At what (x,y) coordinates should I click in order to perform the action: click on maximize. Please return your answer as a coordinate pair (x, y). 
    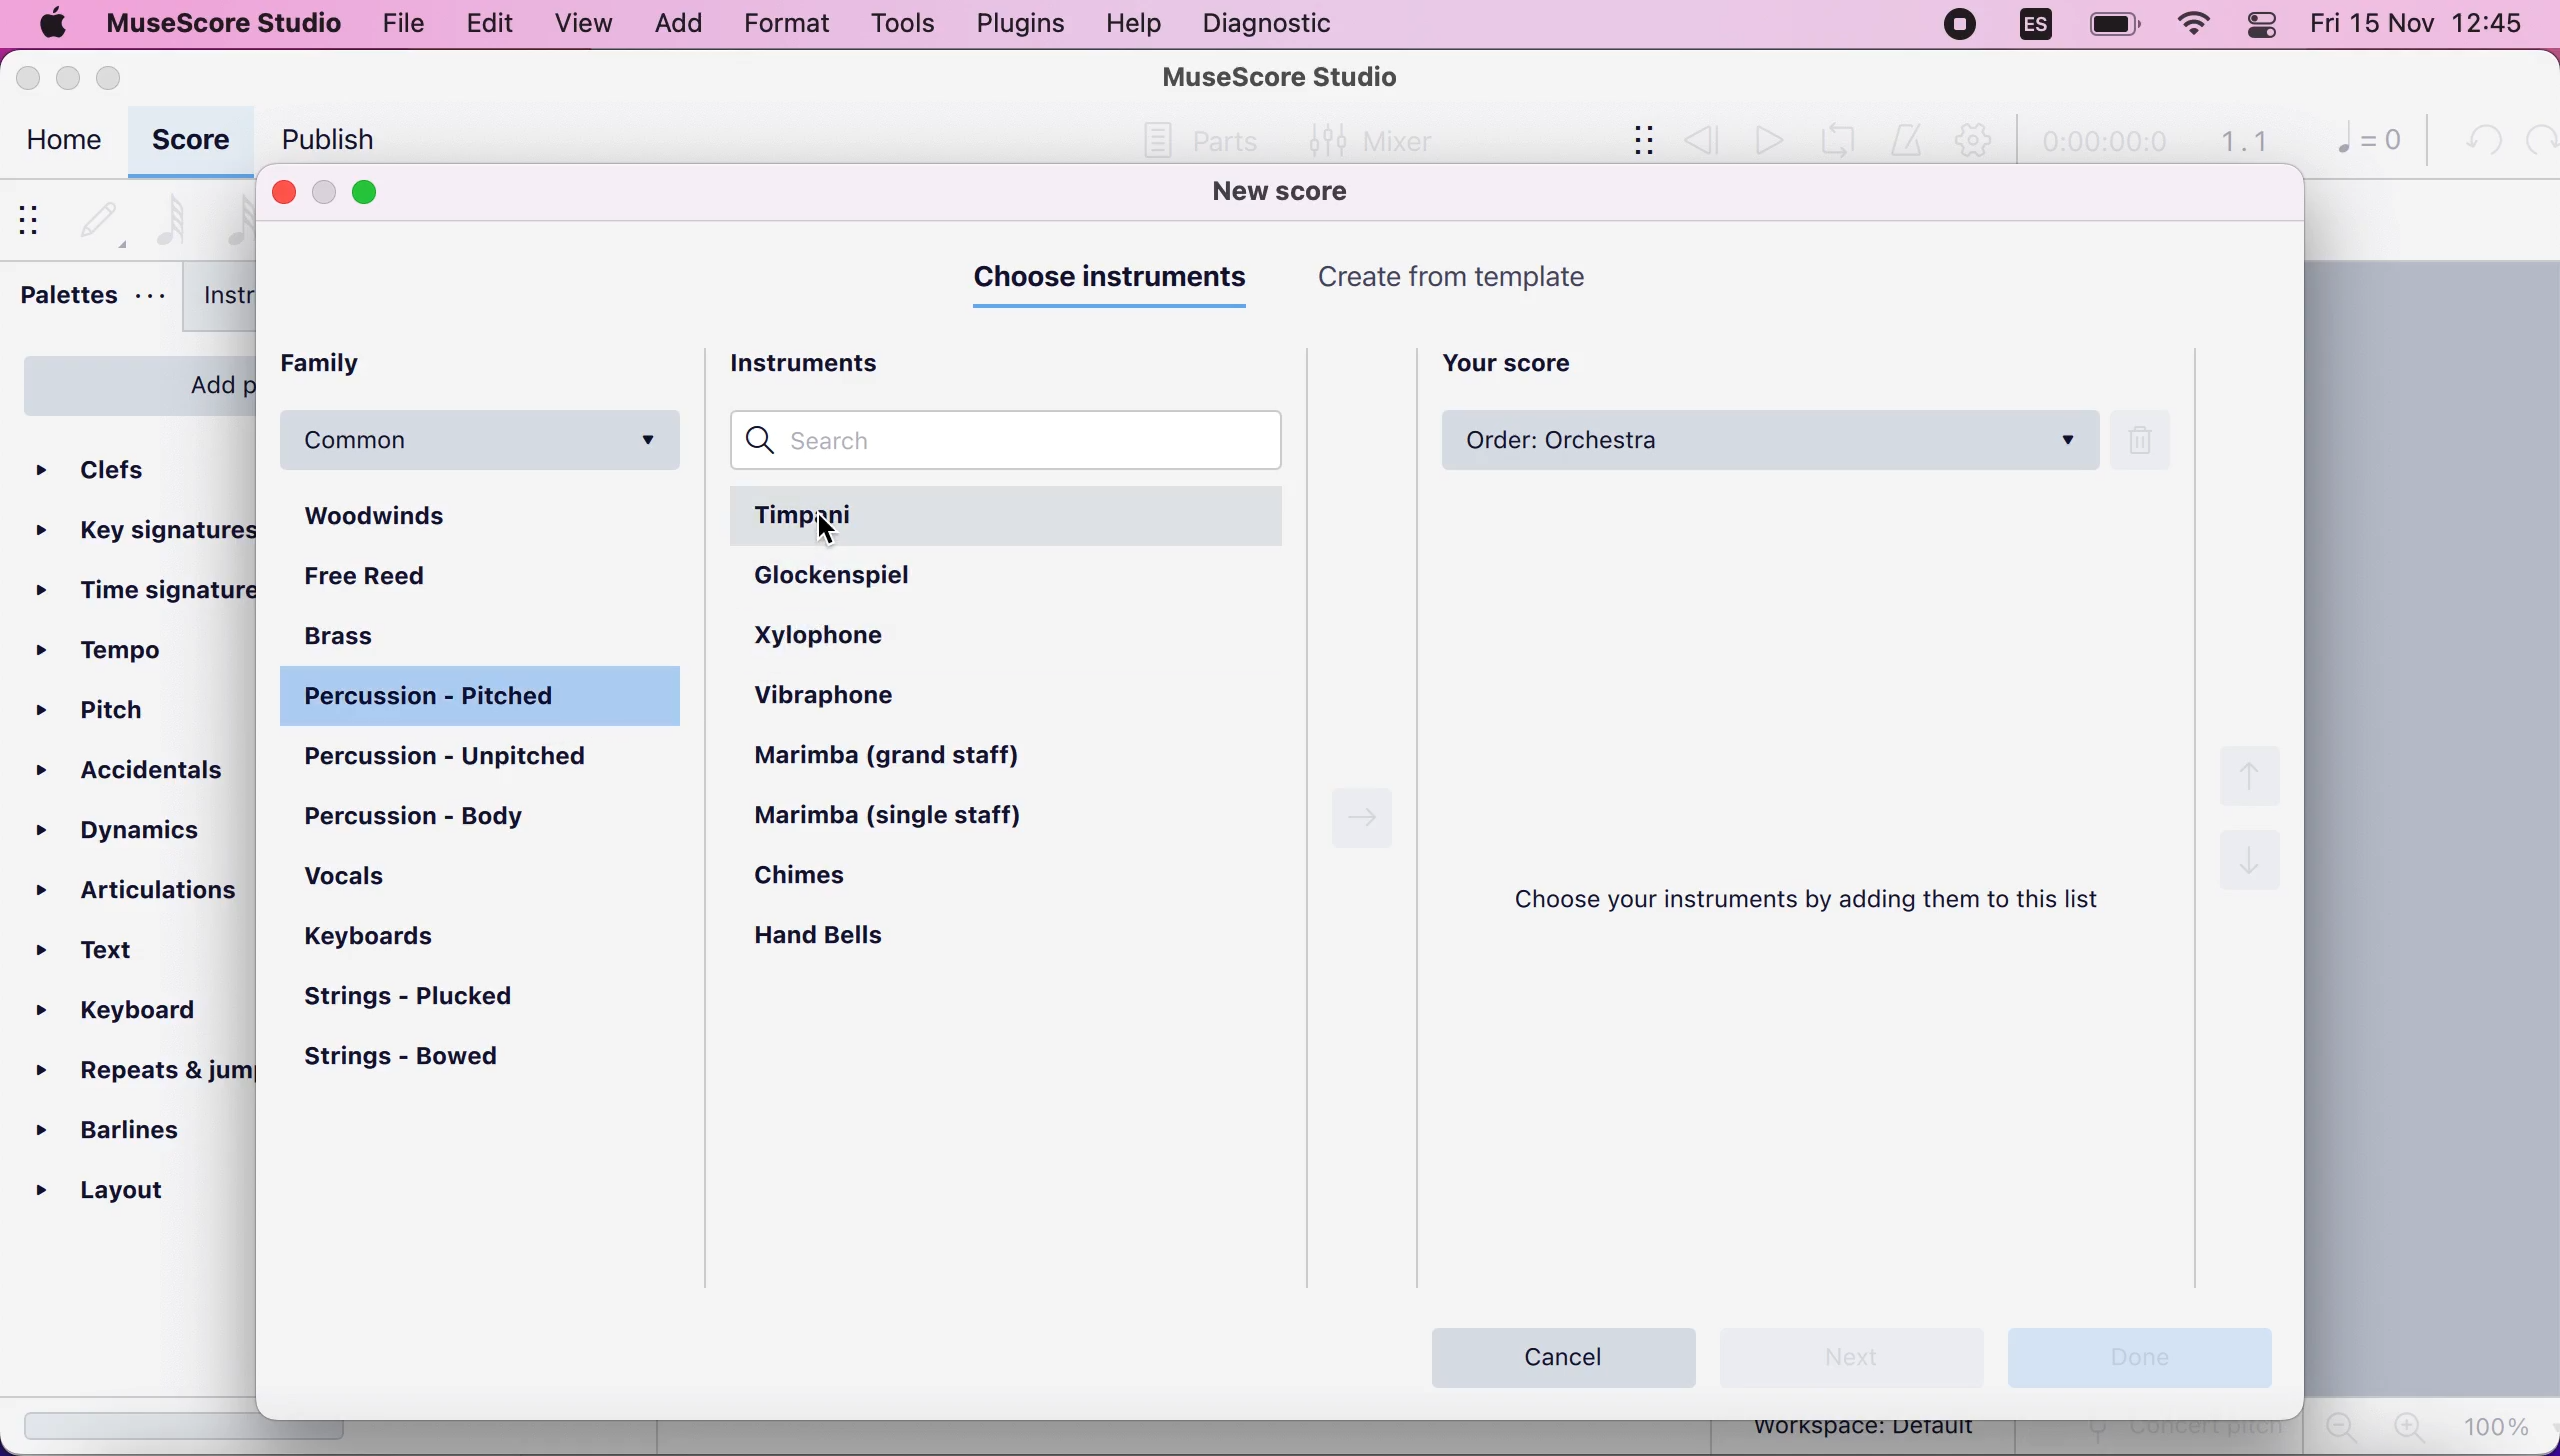
    Looking at the image, I should click on (118, 77).